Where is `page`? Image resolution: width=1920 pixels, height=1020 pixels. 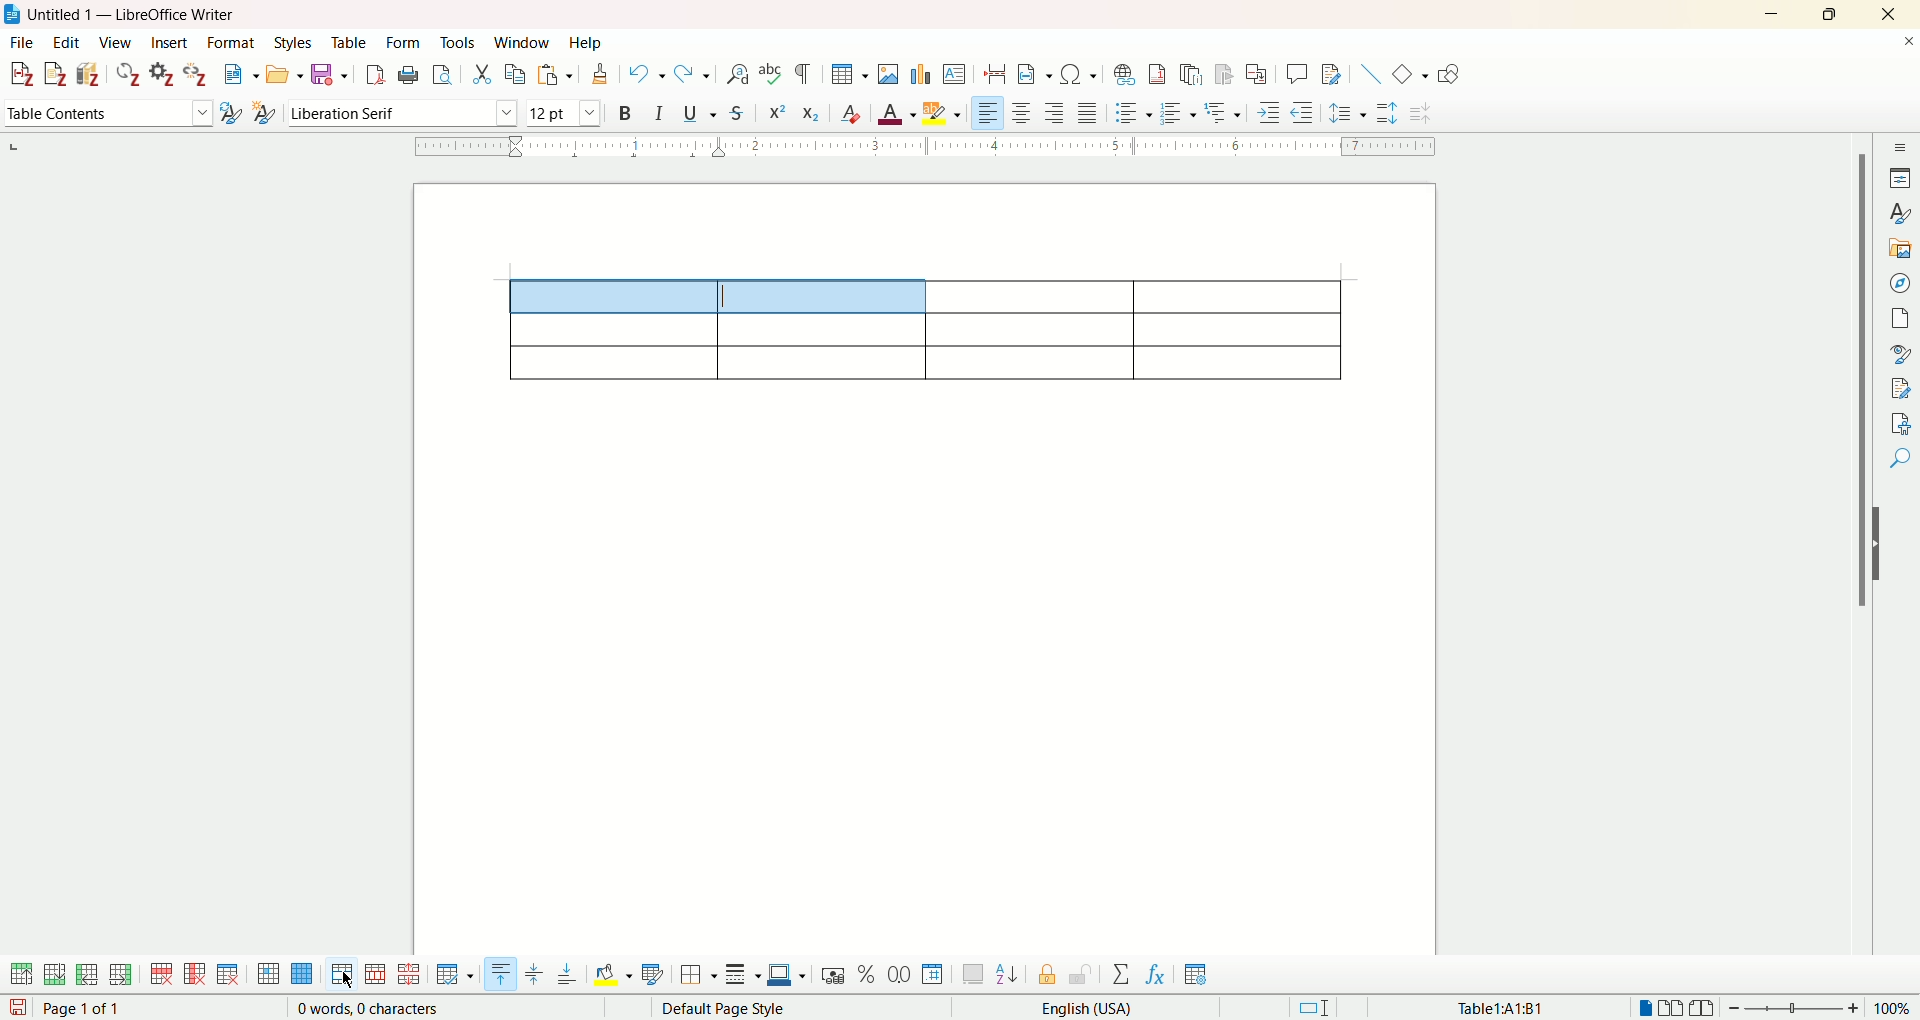 page is located at coordinates (927, 566).